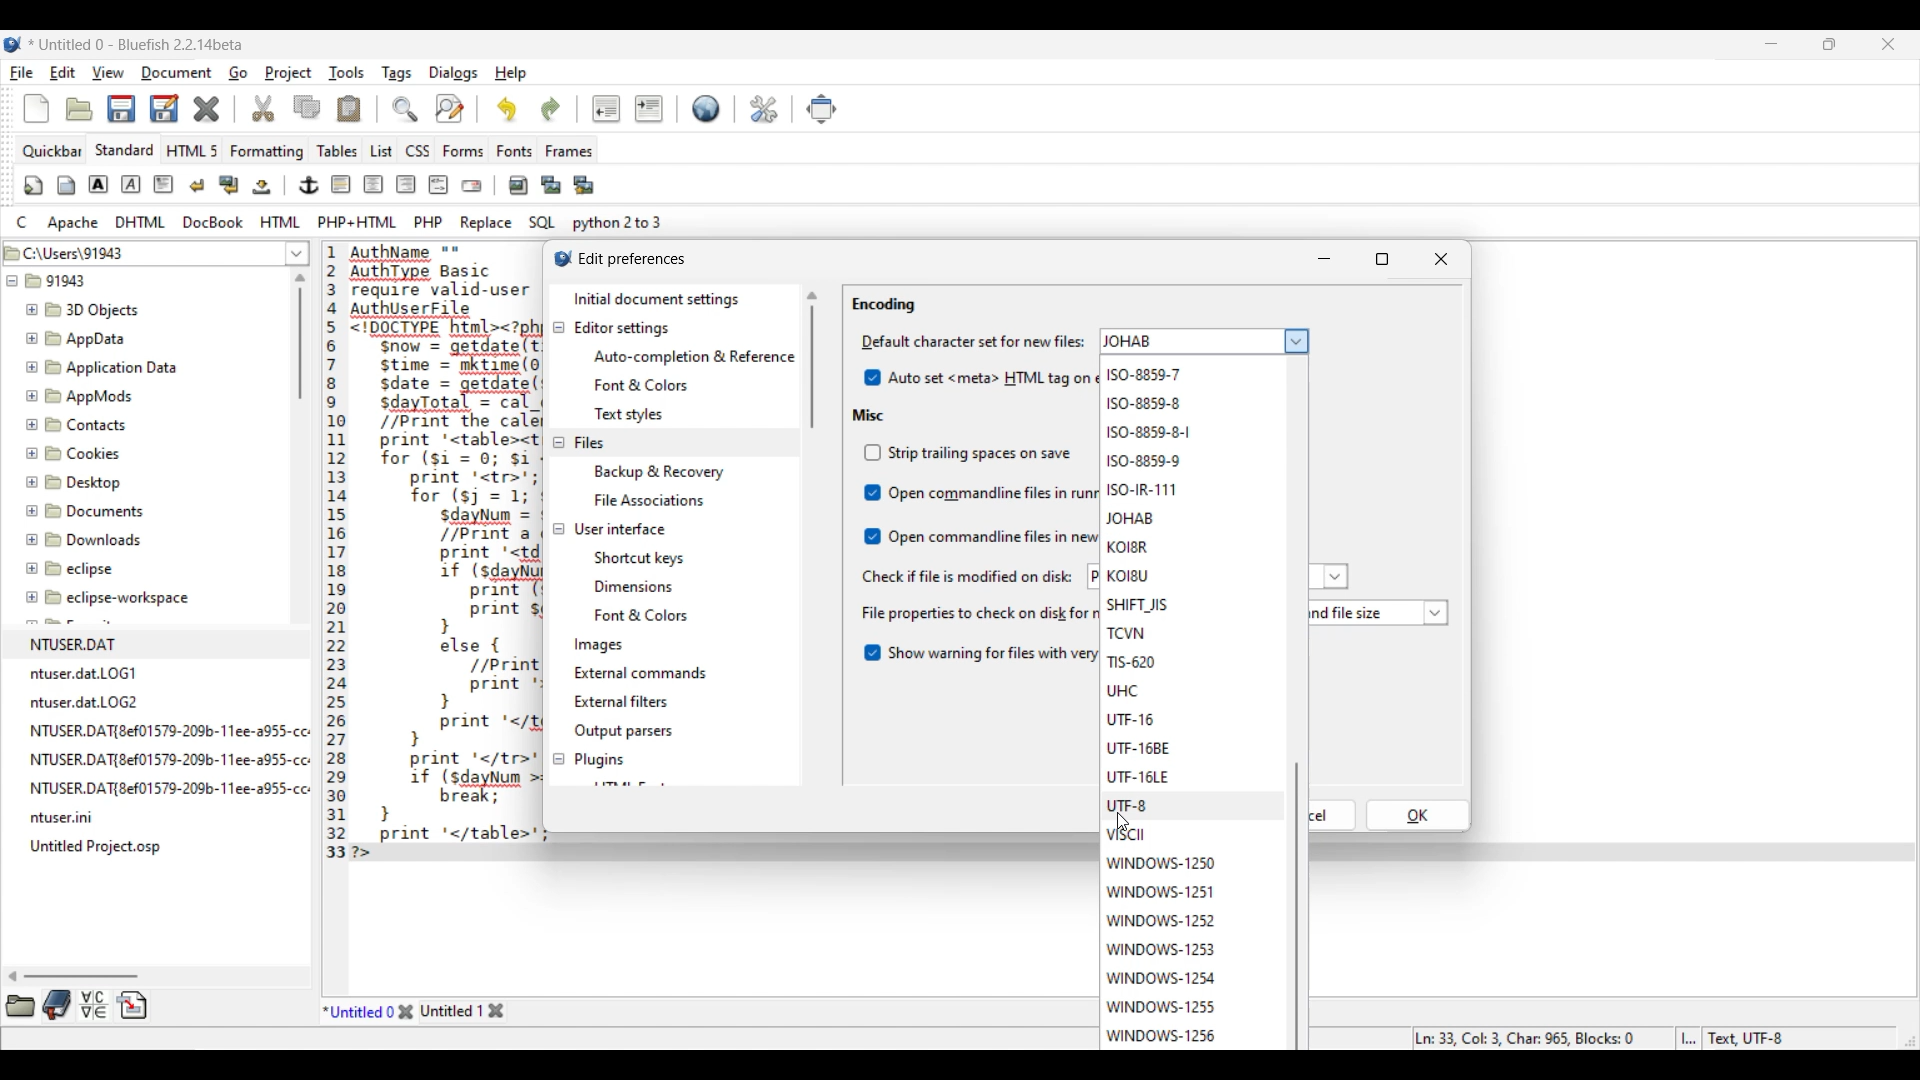 The height and width of the screenshot is (1080, 1920). I want to click on Other tab, so click(462, 1010).